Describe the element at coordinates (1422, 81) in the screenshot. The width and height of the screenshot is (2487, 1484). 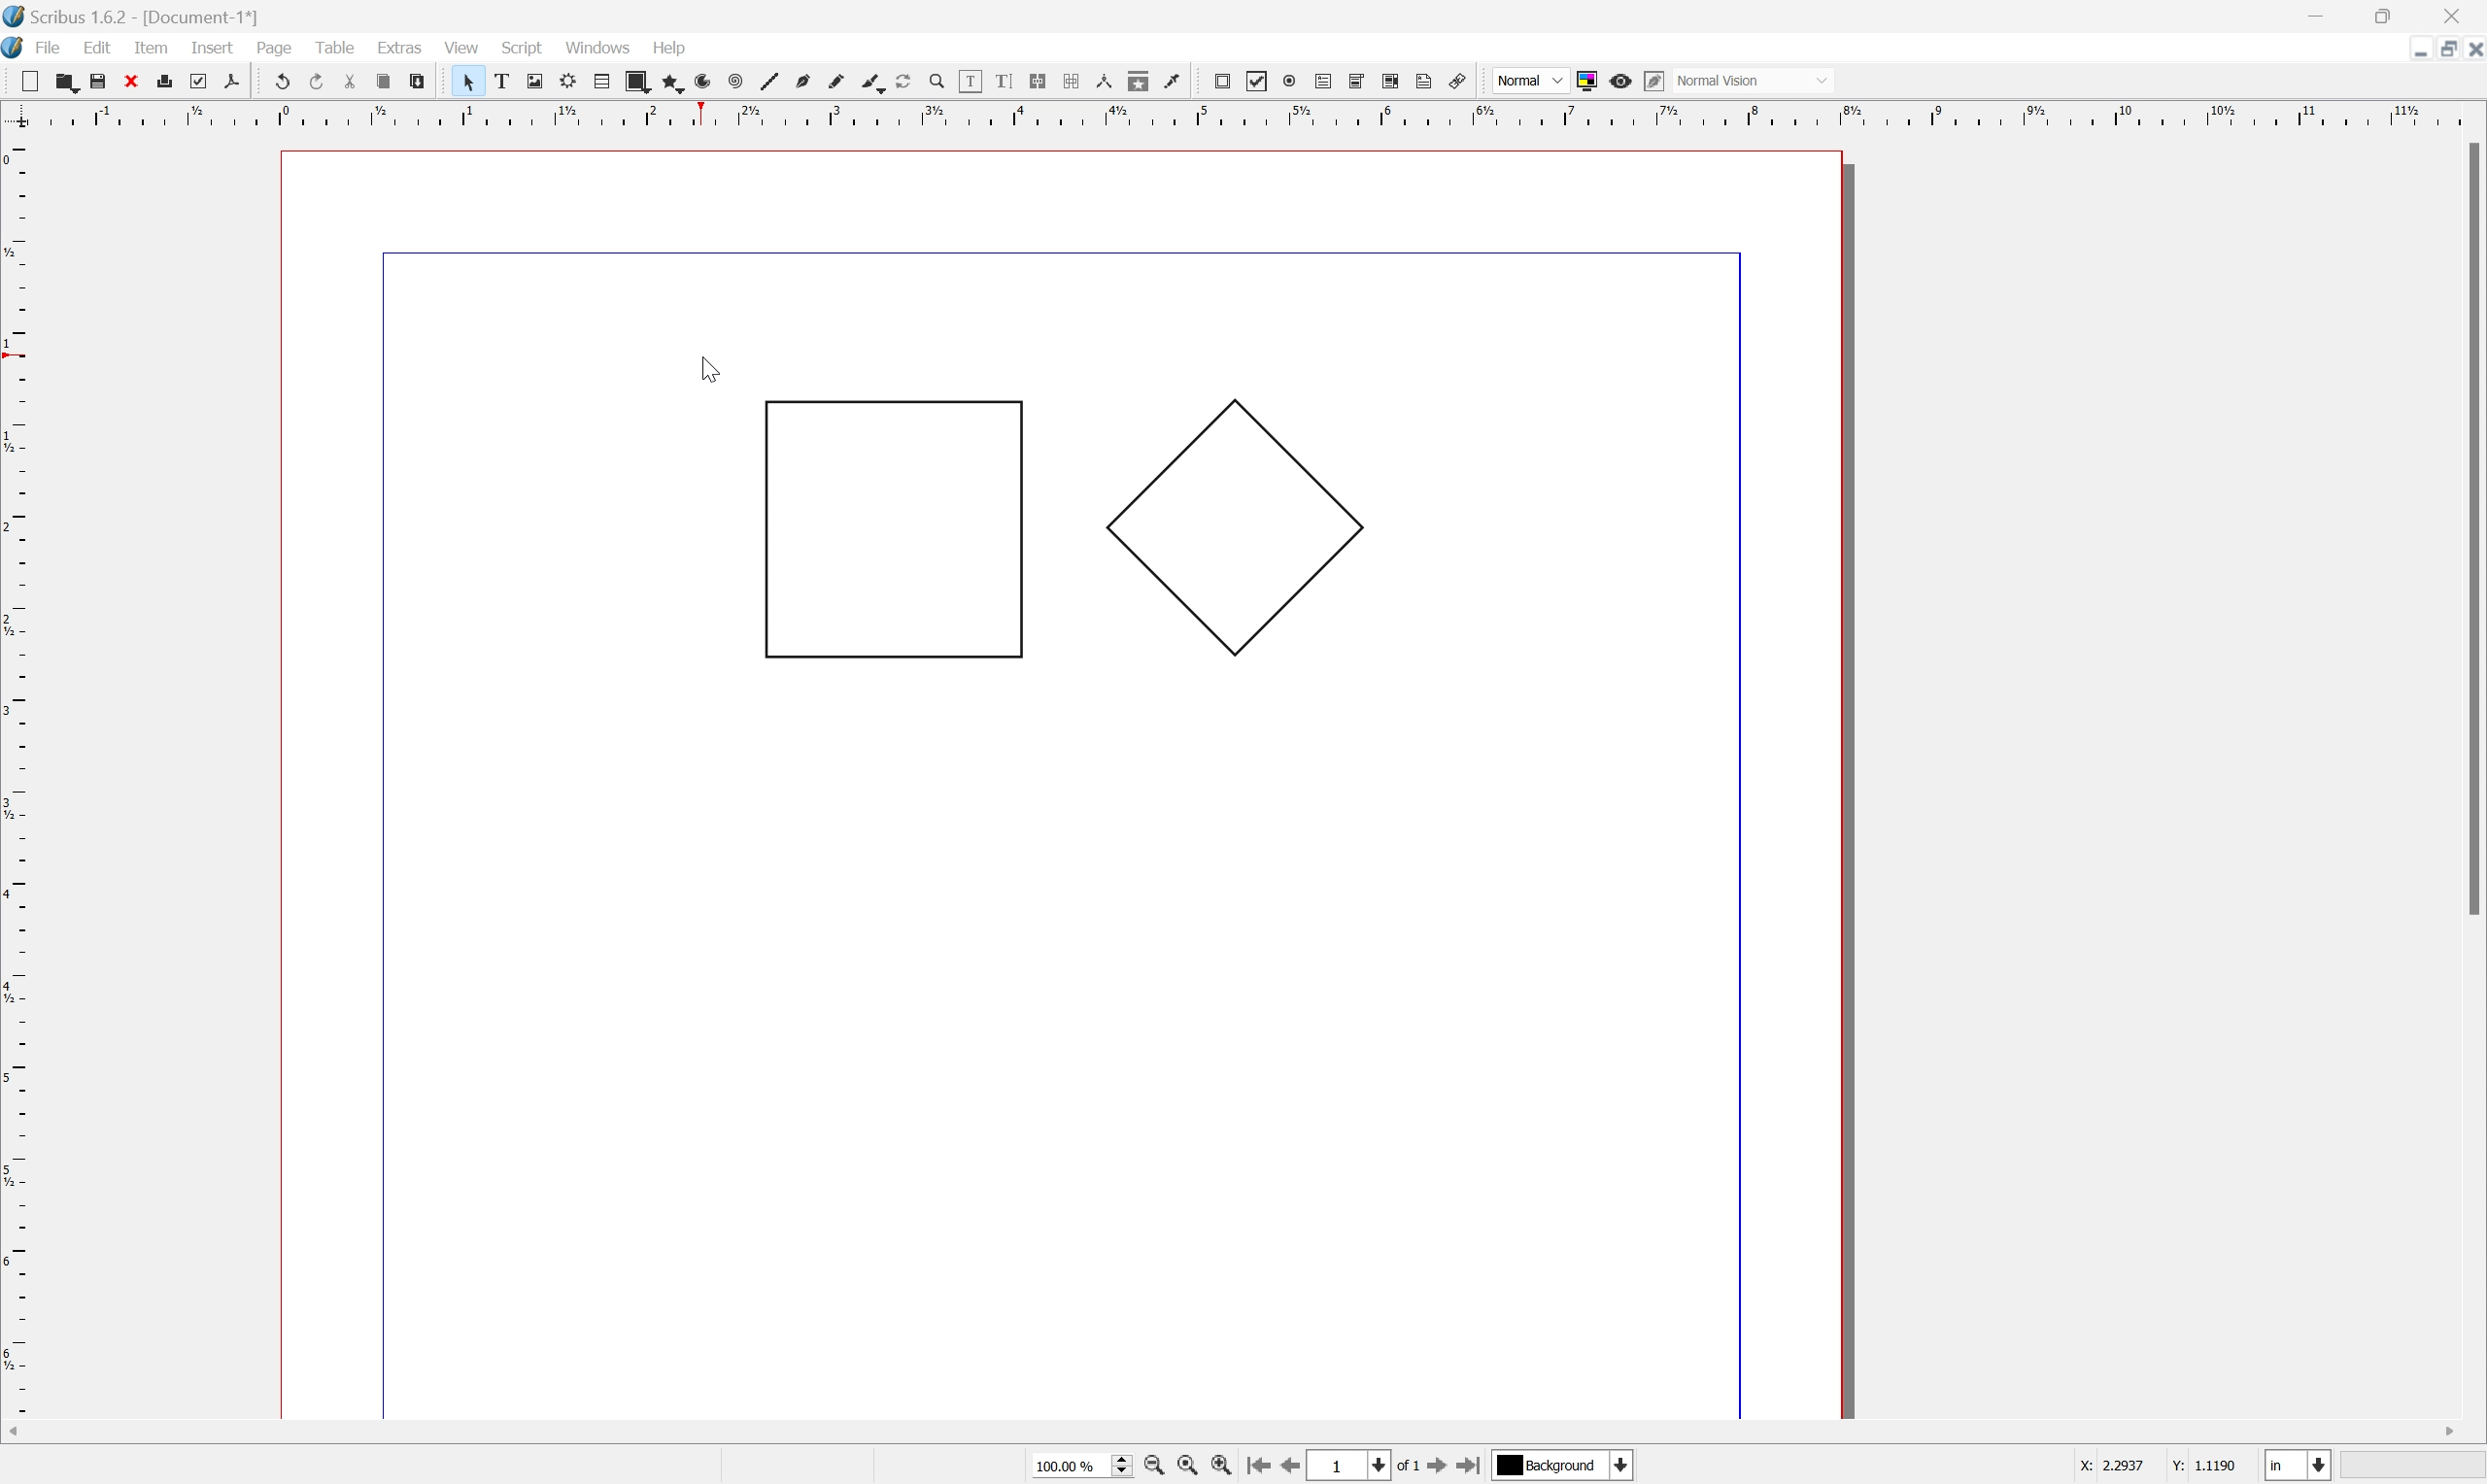
I see `Text annotation` at that location.